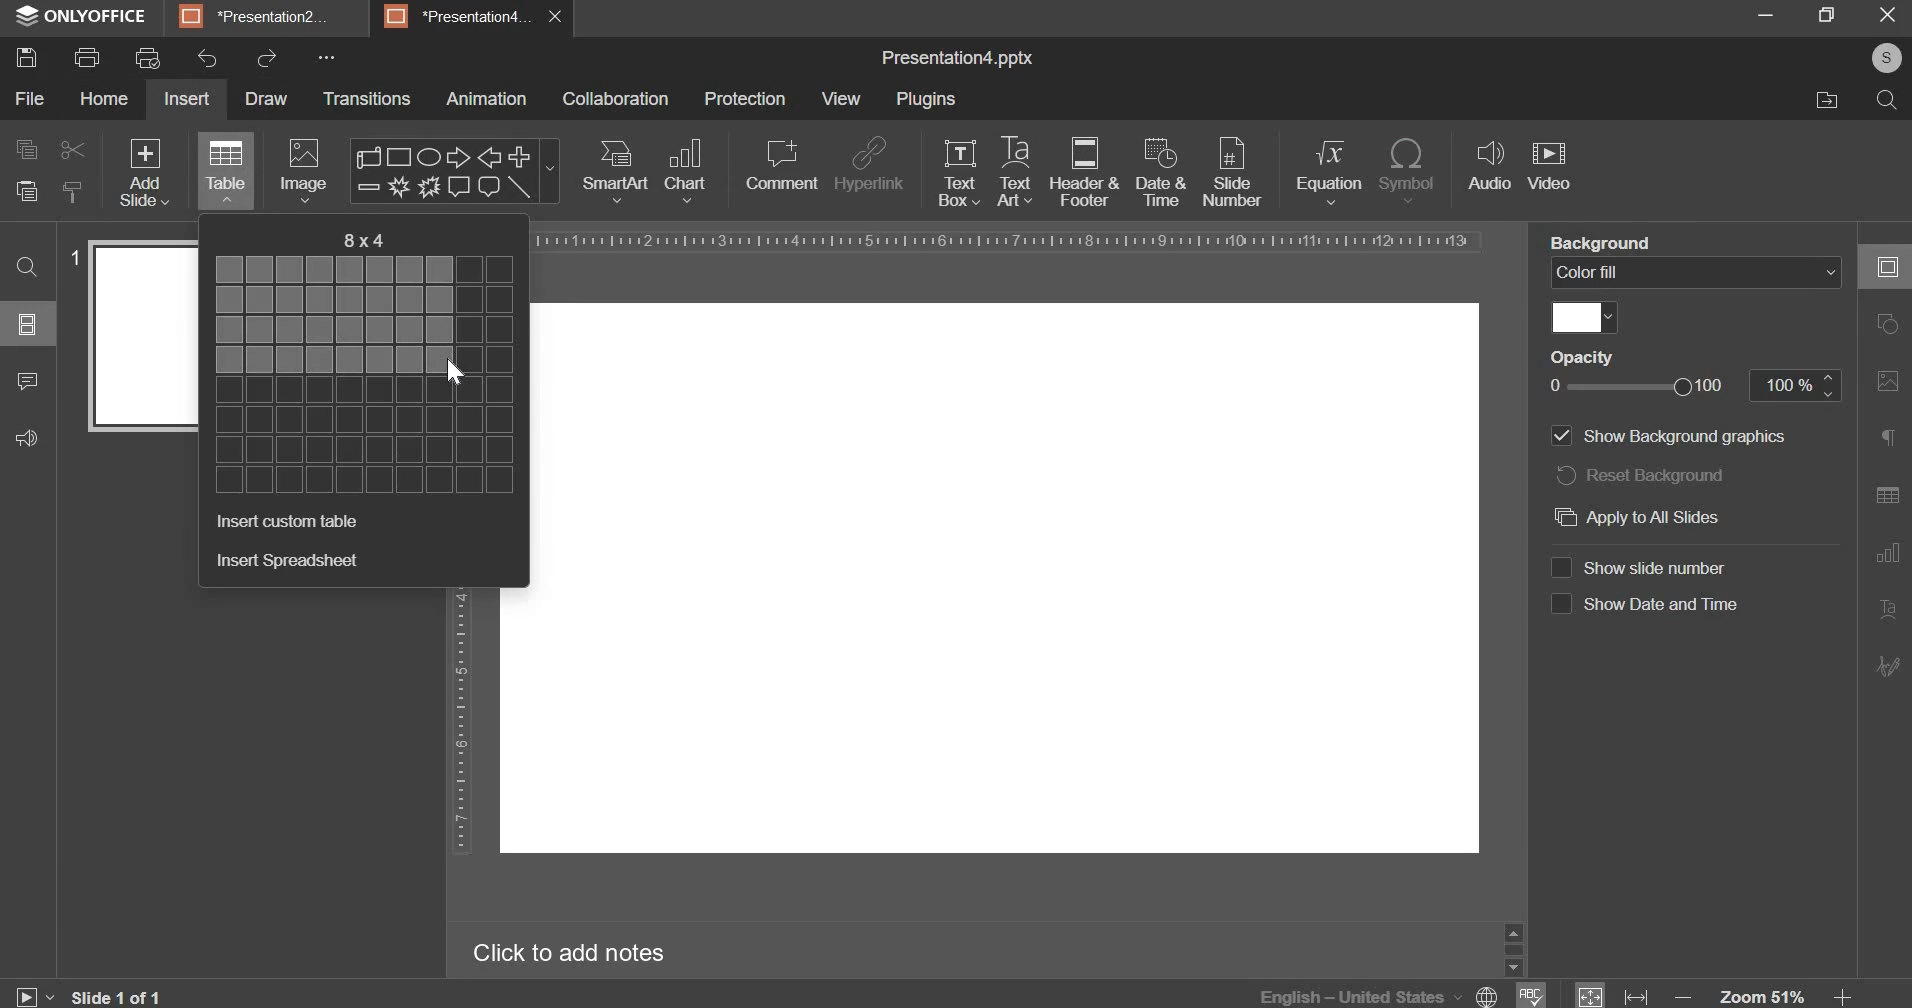 The width and height of the screenshot is (1912, 1008). What do you see at coordinates (1638, 994) in the screenshot?
I see `fit to width` at bounding box center [1638, 994].